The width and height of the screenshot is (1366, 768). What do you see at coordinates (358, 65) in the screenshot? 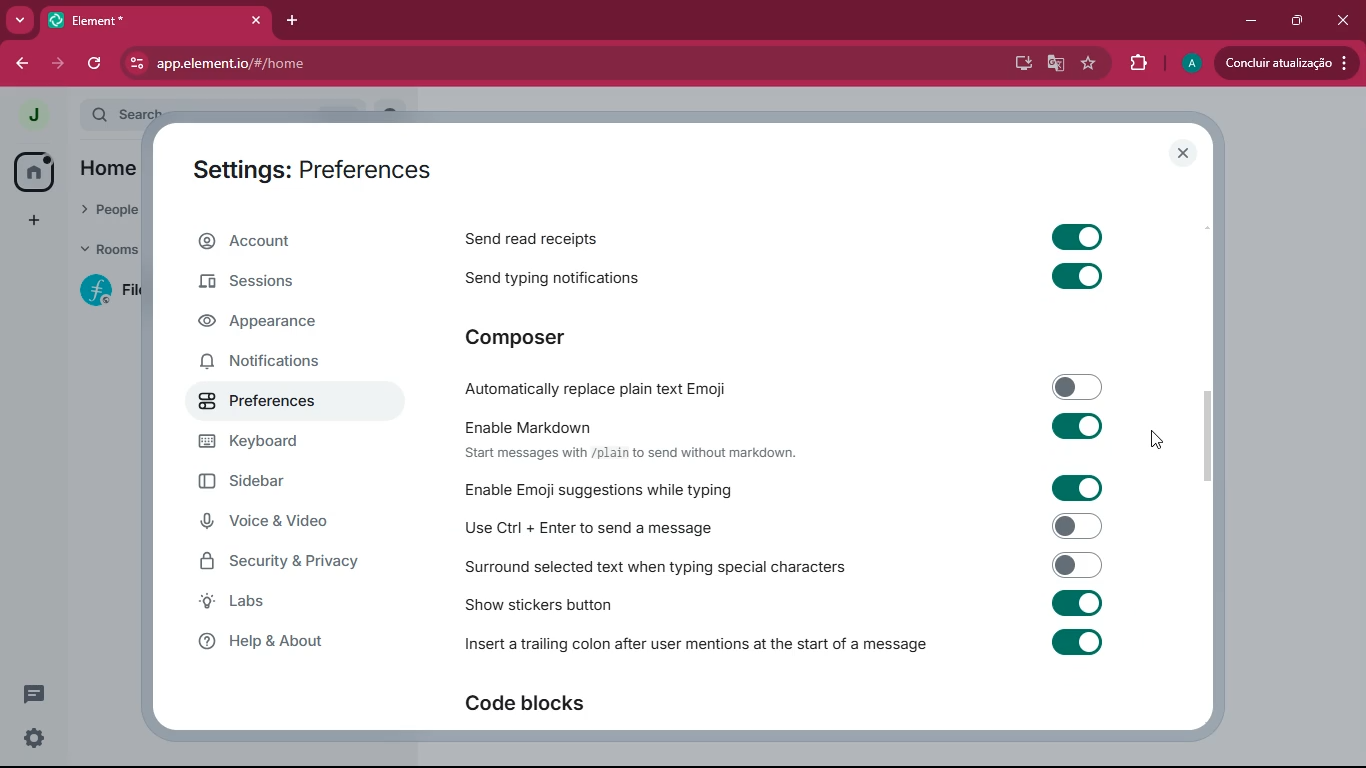
I see `app.element.io/#/home` at bounding box center [358, 65].